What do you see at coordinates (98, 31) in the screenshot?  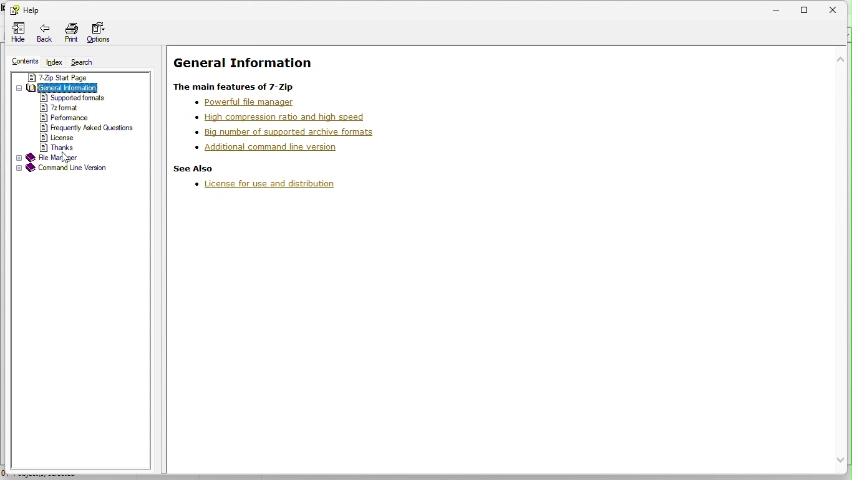 I see `Options` at bounding box center [98, 31].